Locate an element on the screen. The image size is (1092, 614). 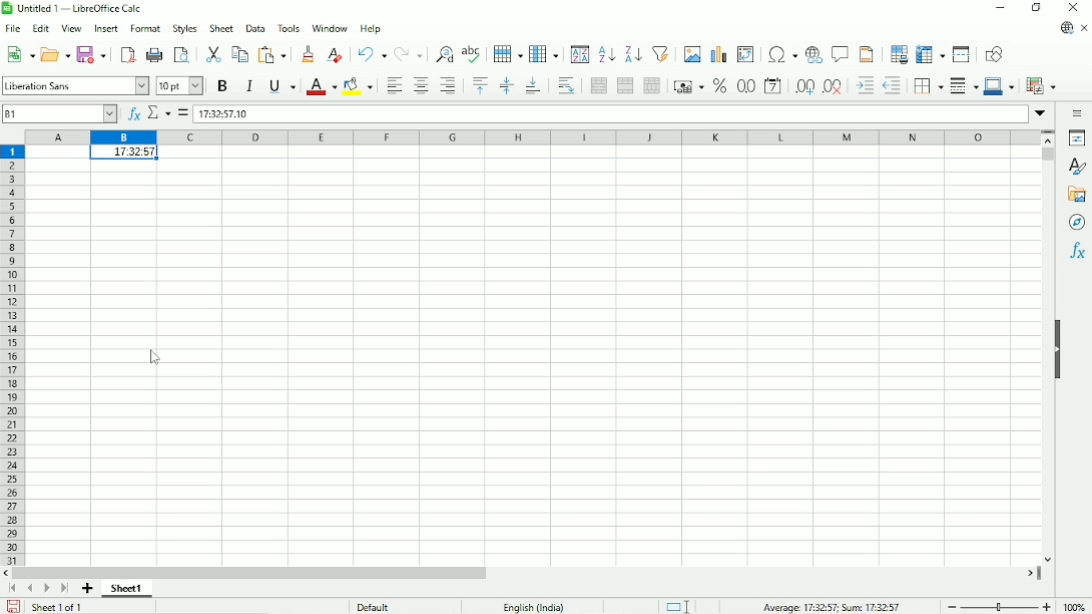
Header and footer is located at coordinates (868, 53).